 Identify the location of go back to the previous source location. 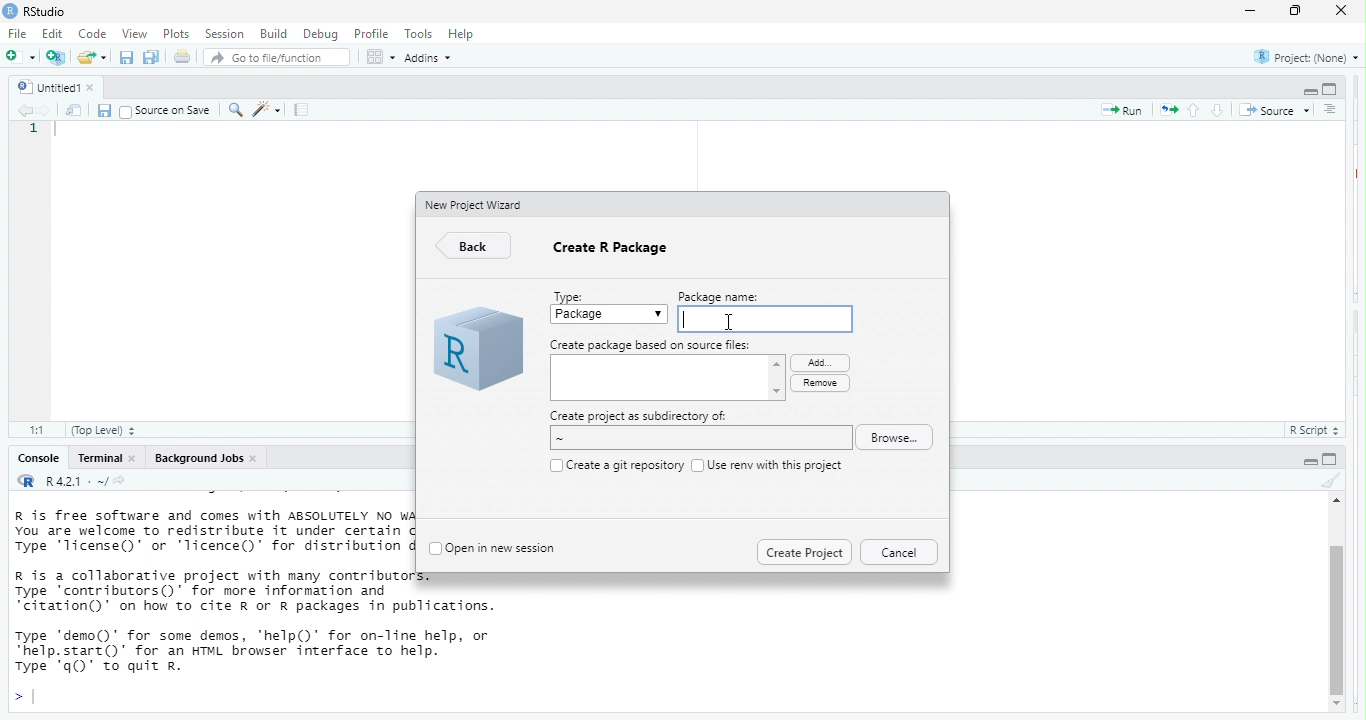
(26, 111).